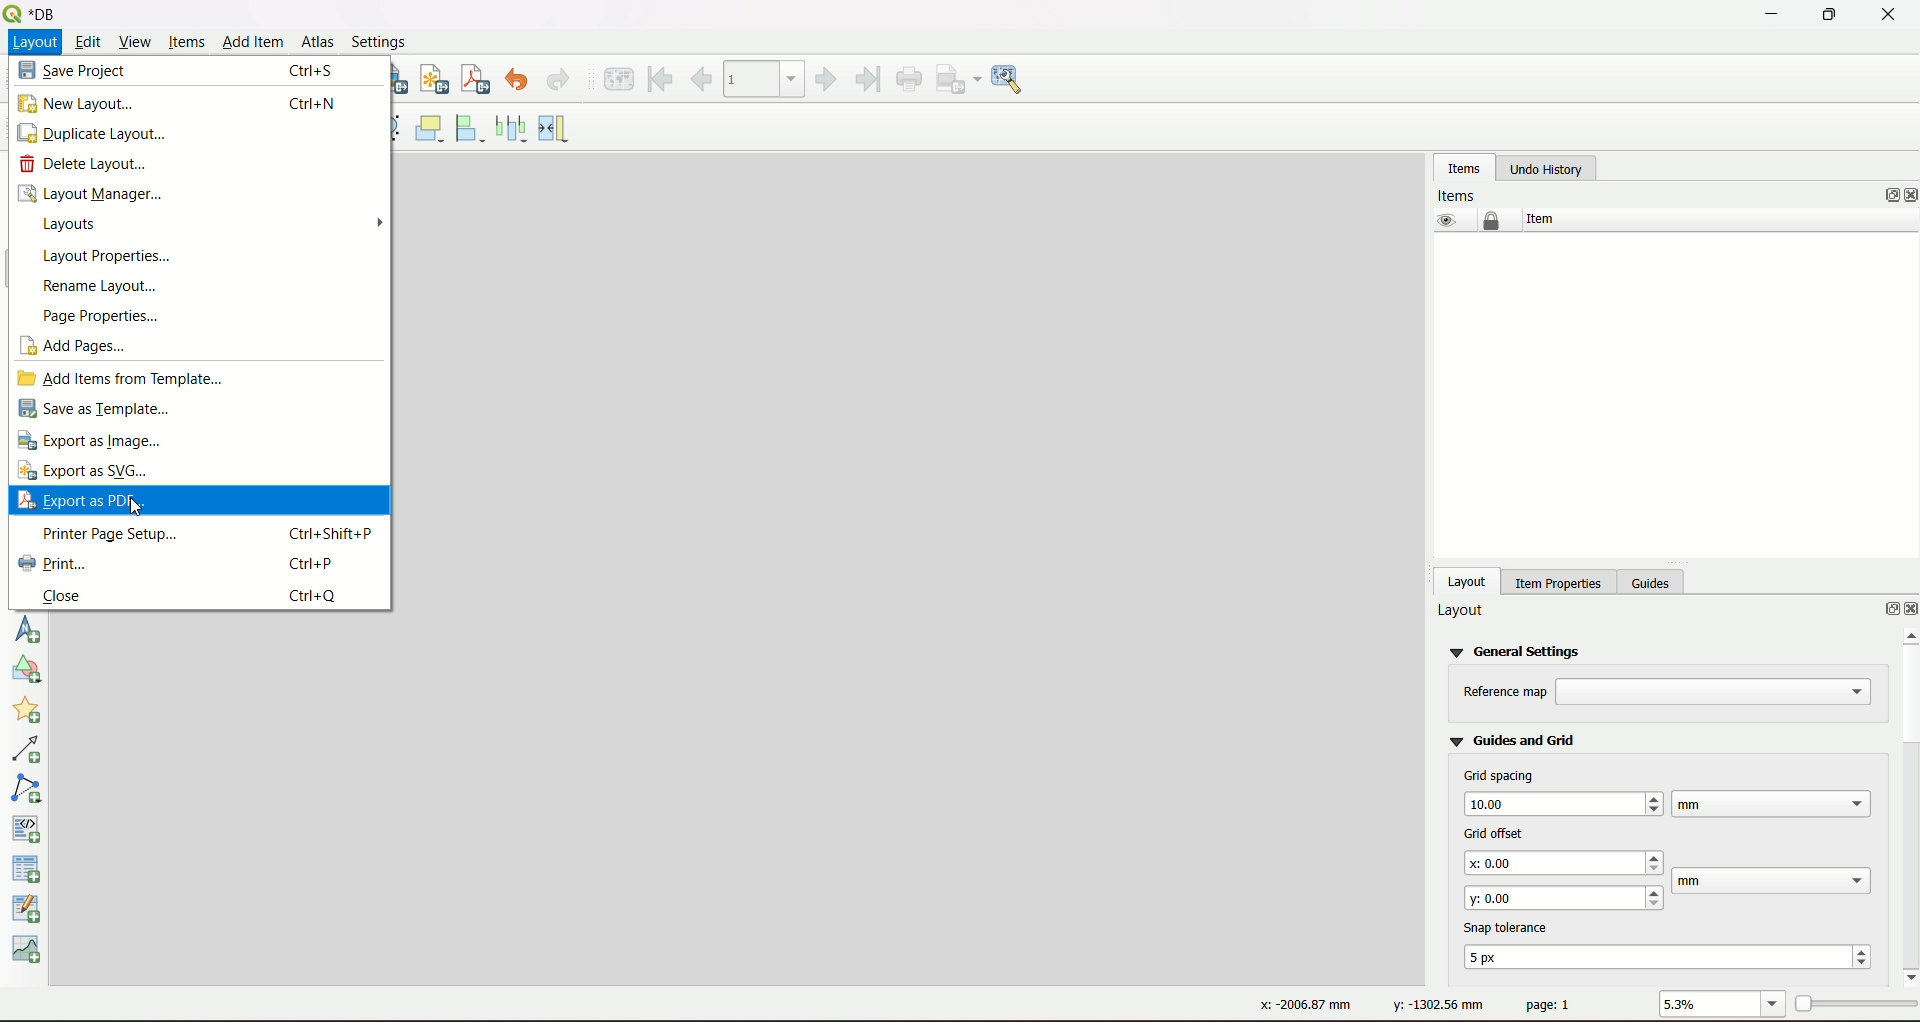 Image resolution: width=1920 pixels, height=1022 pixels. Describe the element at coordinates (316, 40) in the screenshot. I see `Atlas` at that location.